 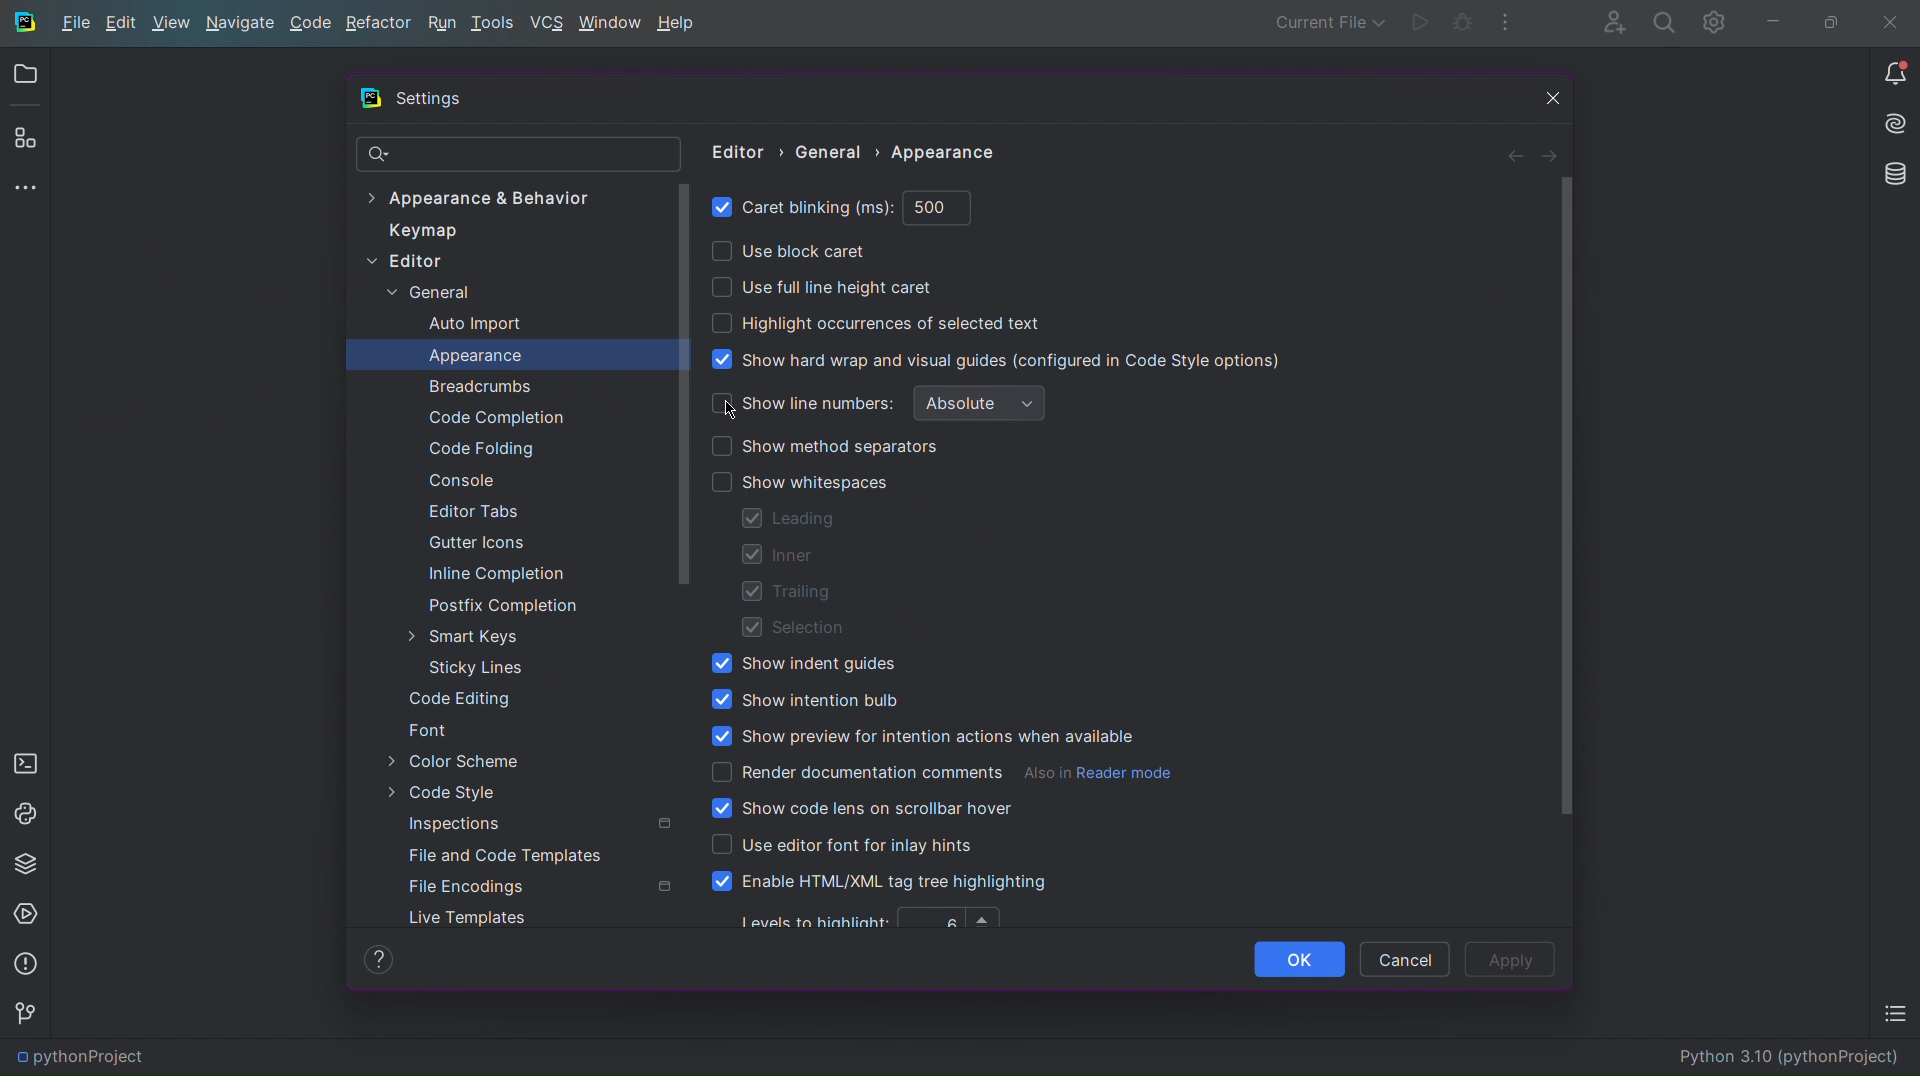 What do you see at coordinates (435, 730) in the screenshot?
I see `Font` at bounding box center [435, 730].